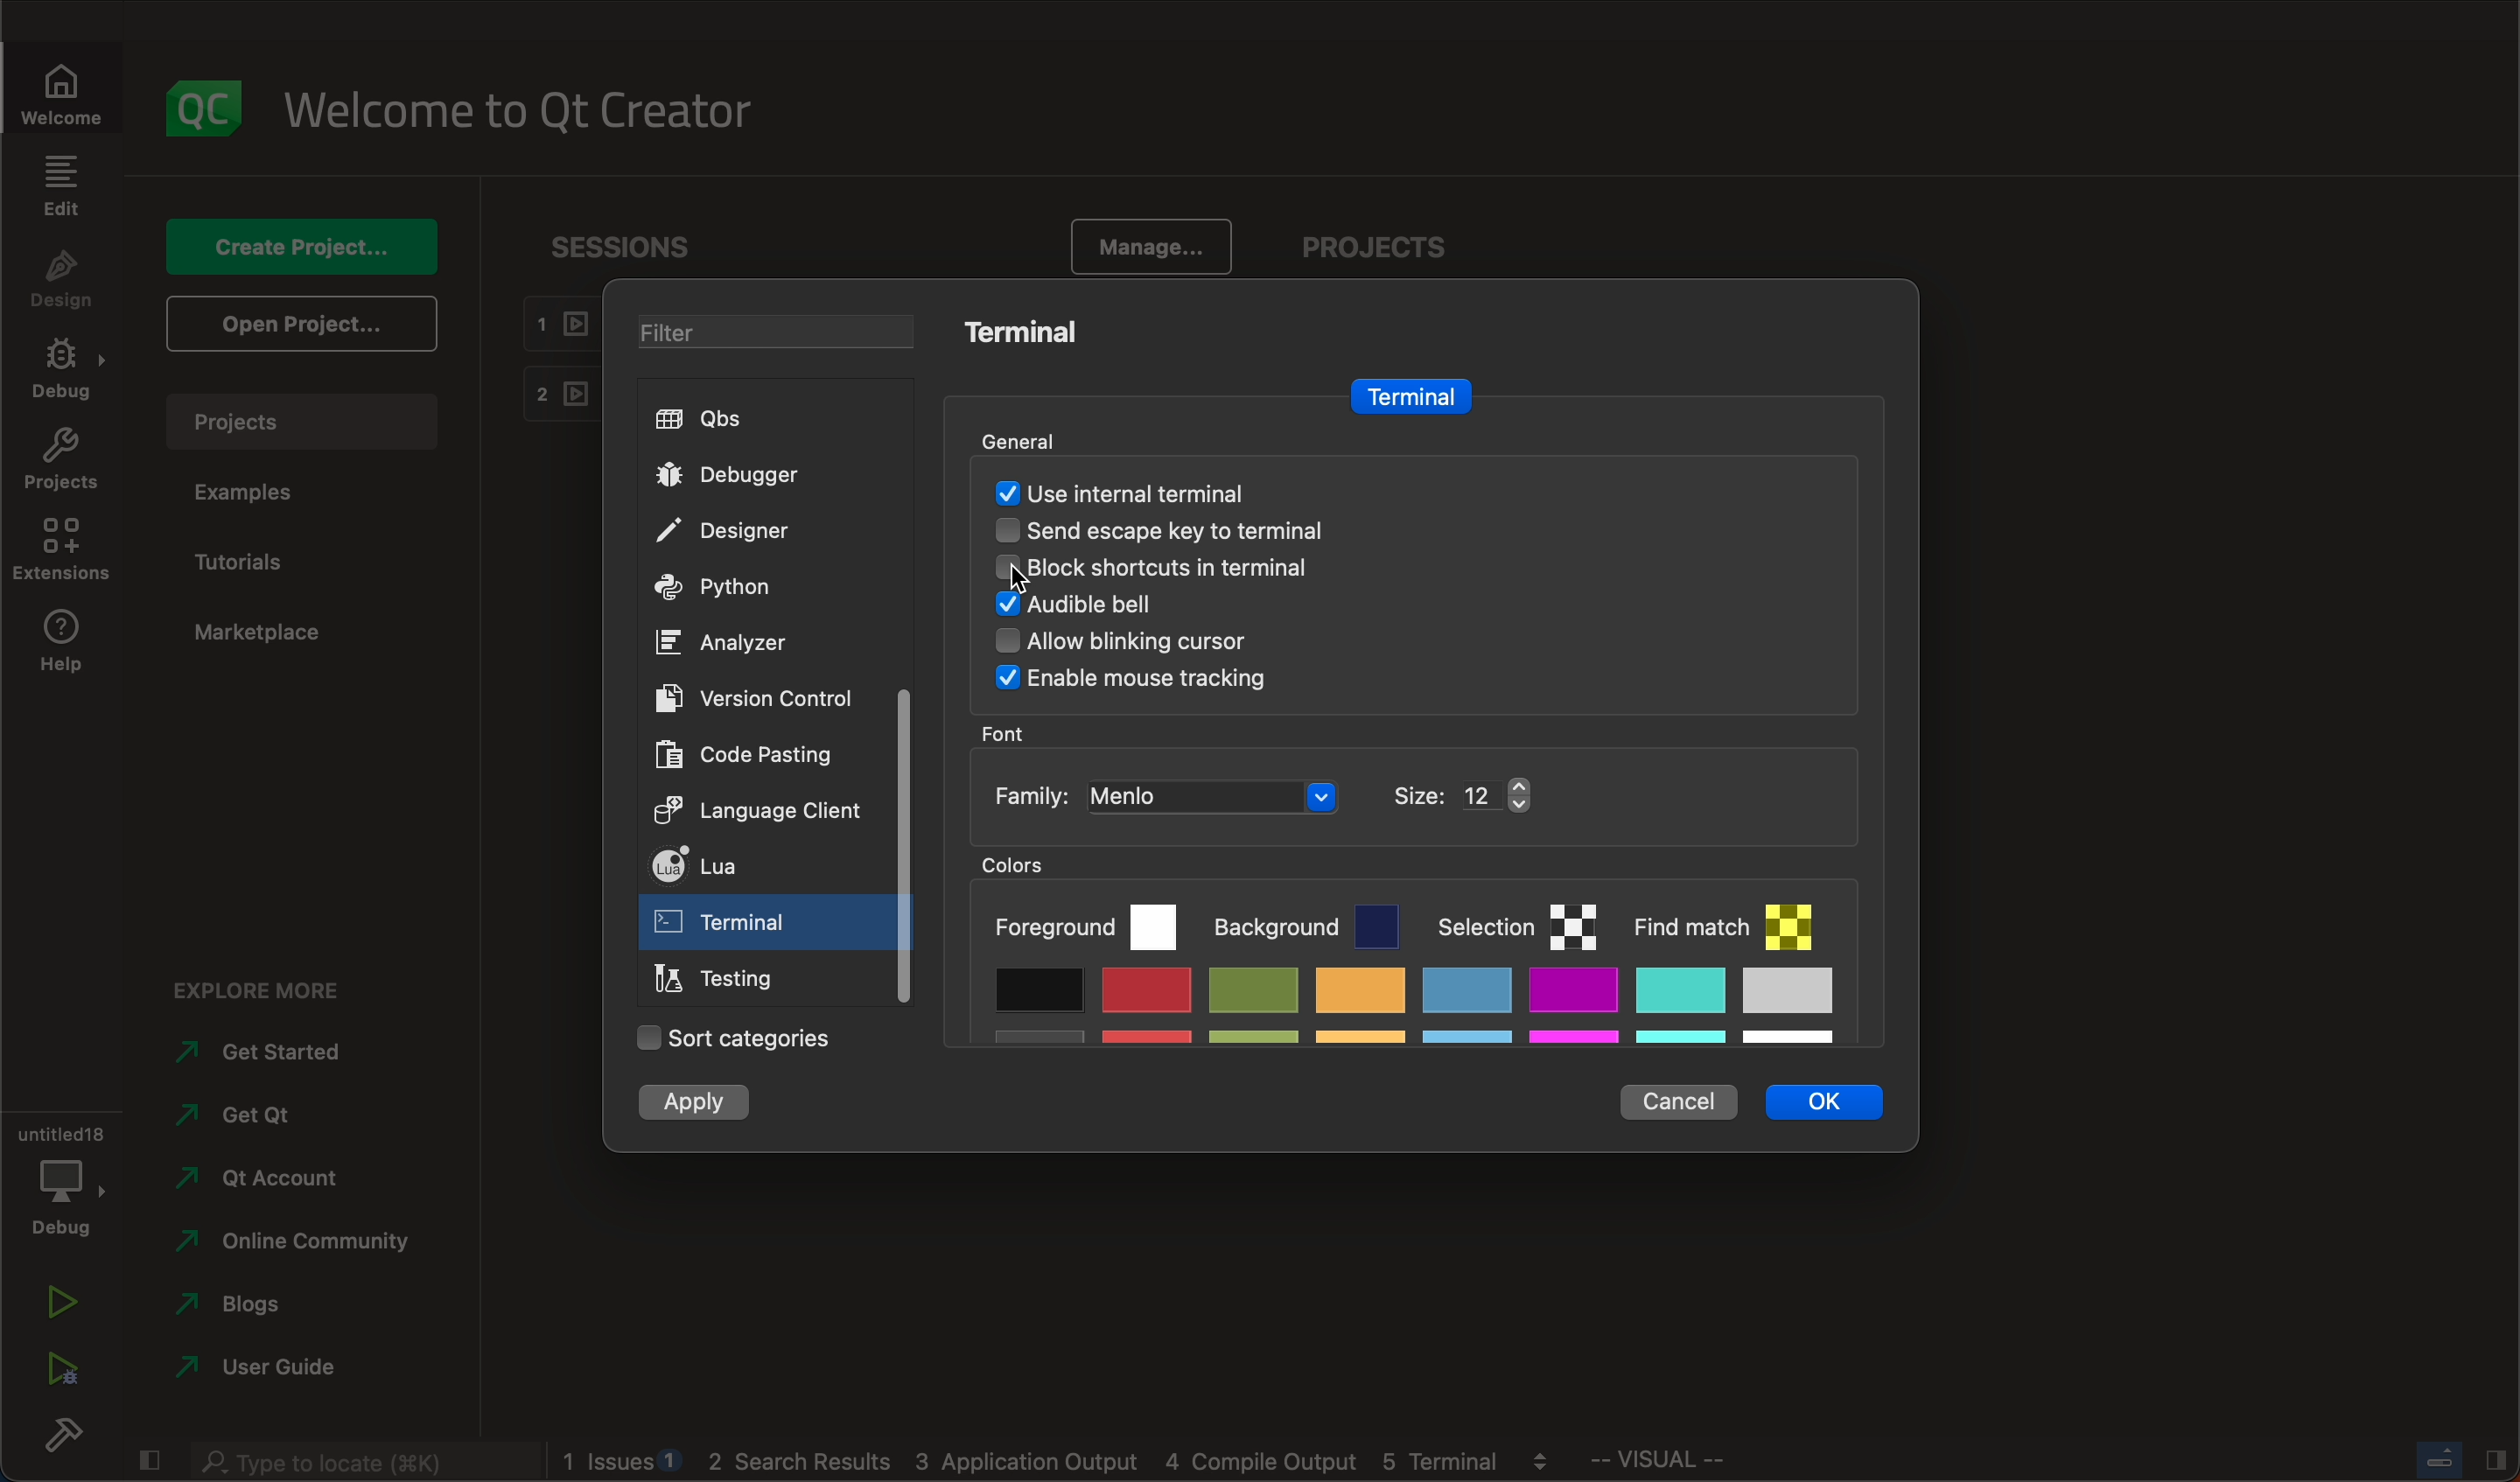 The height and width of the screenshot is (1482, 2520). What do you see at coordinates (1138, 681) in the screenshot?
I see `` at bounding box center [1138, 681].